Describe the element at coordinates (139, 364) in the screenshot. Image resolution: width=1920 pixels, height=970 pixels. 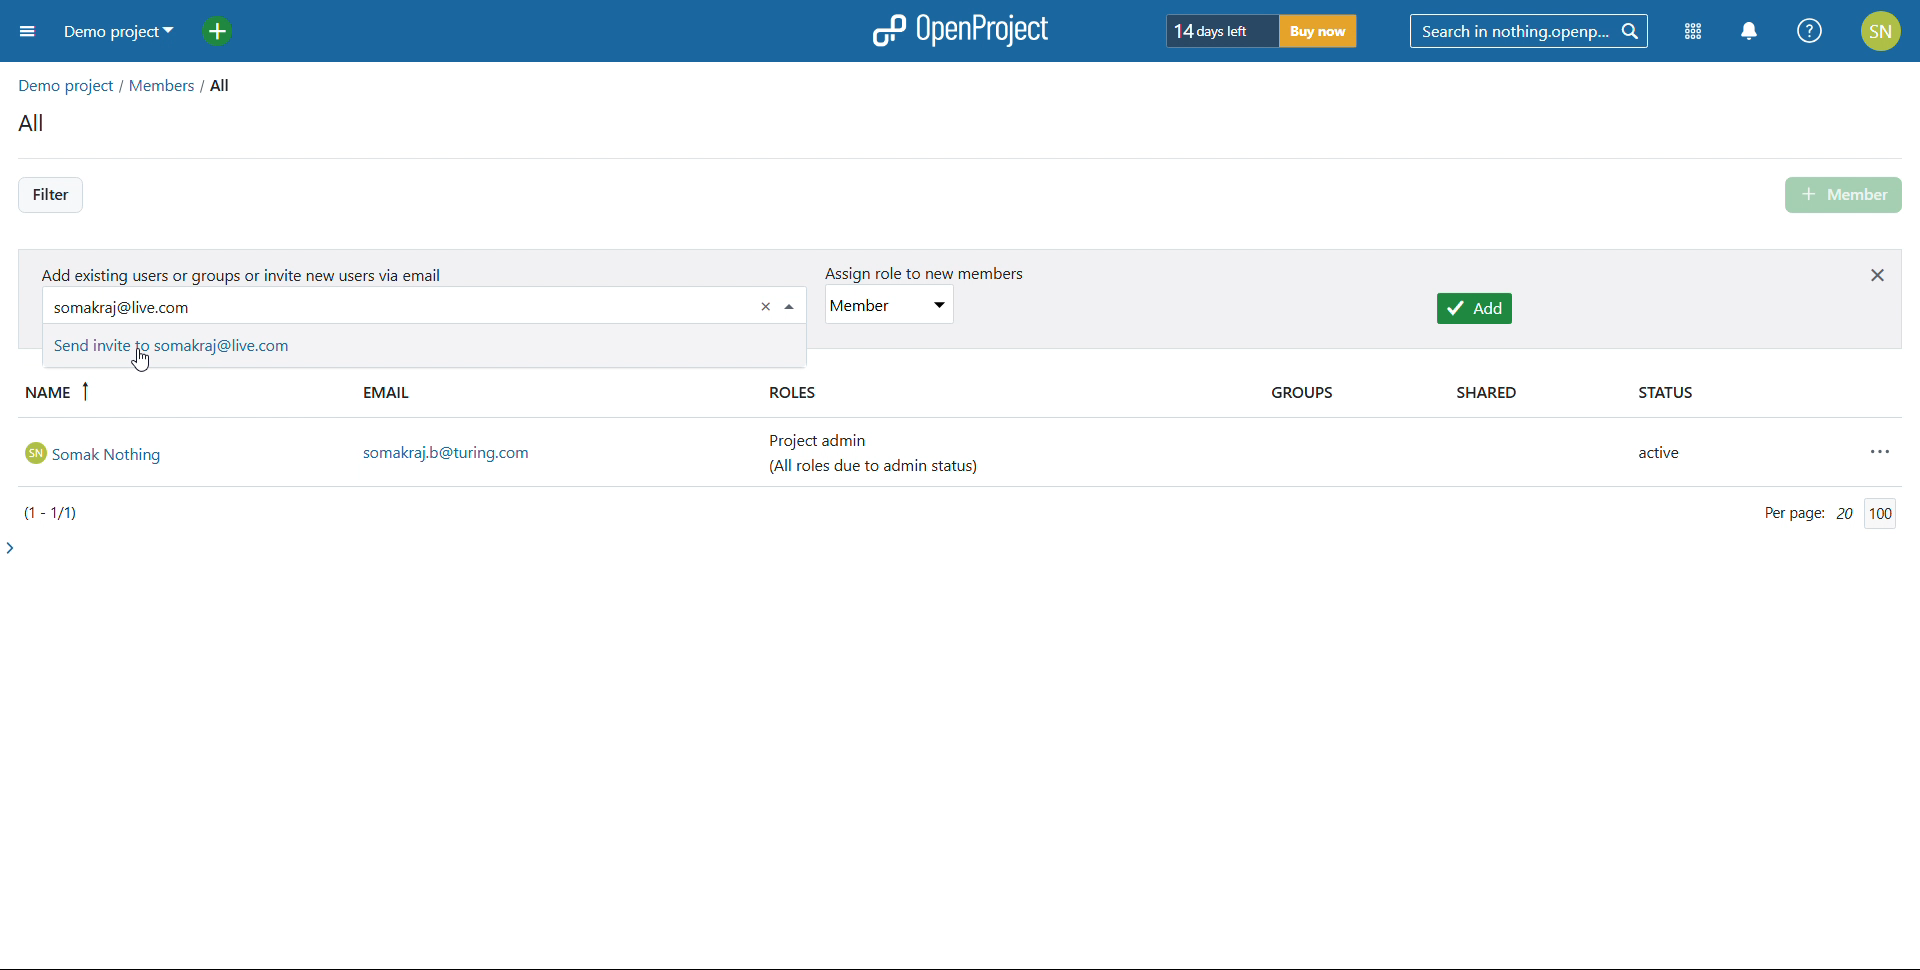
I see `cursor` at that location.